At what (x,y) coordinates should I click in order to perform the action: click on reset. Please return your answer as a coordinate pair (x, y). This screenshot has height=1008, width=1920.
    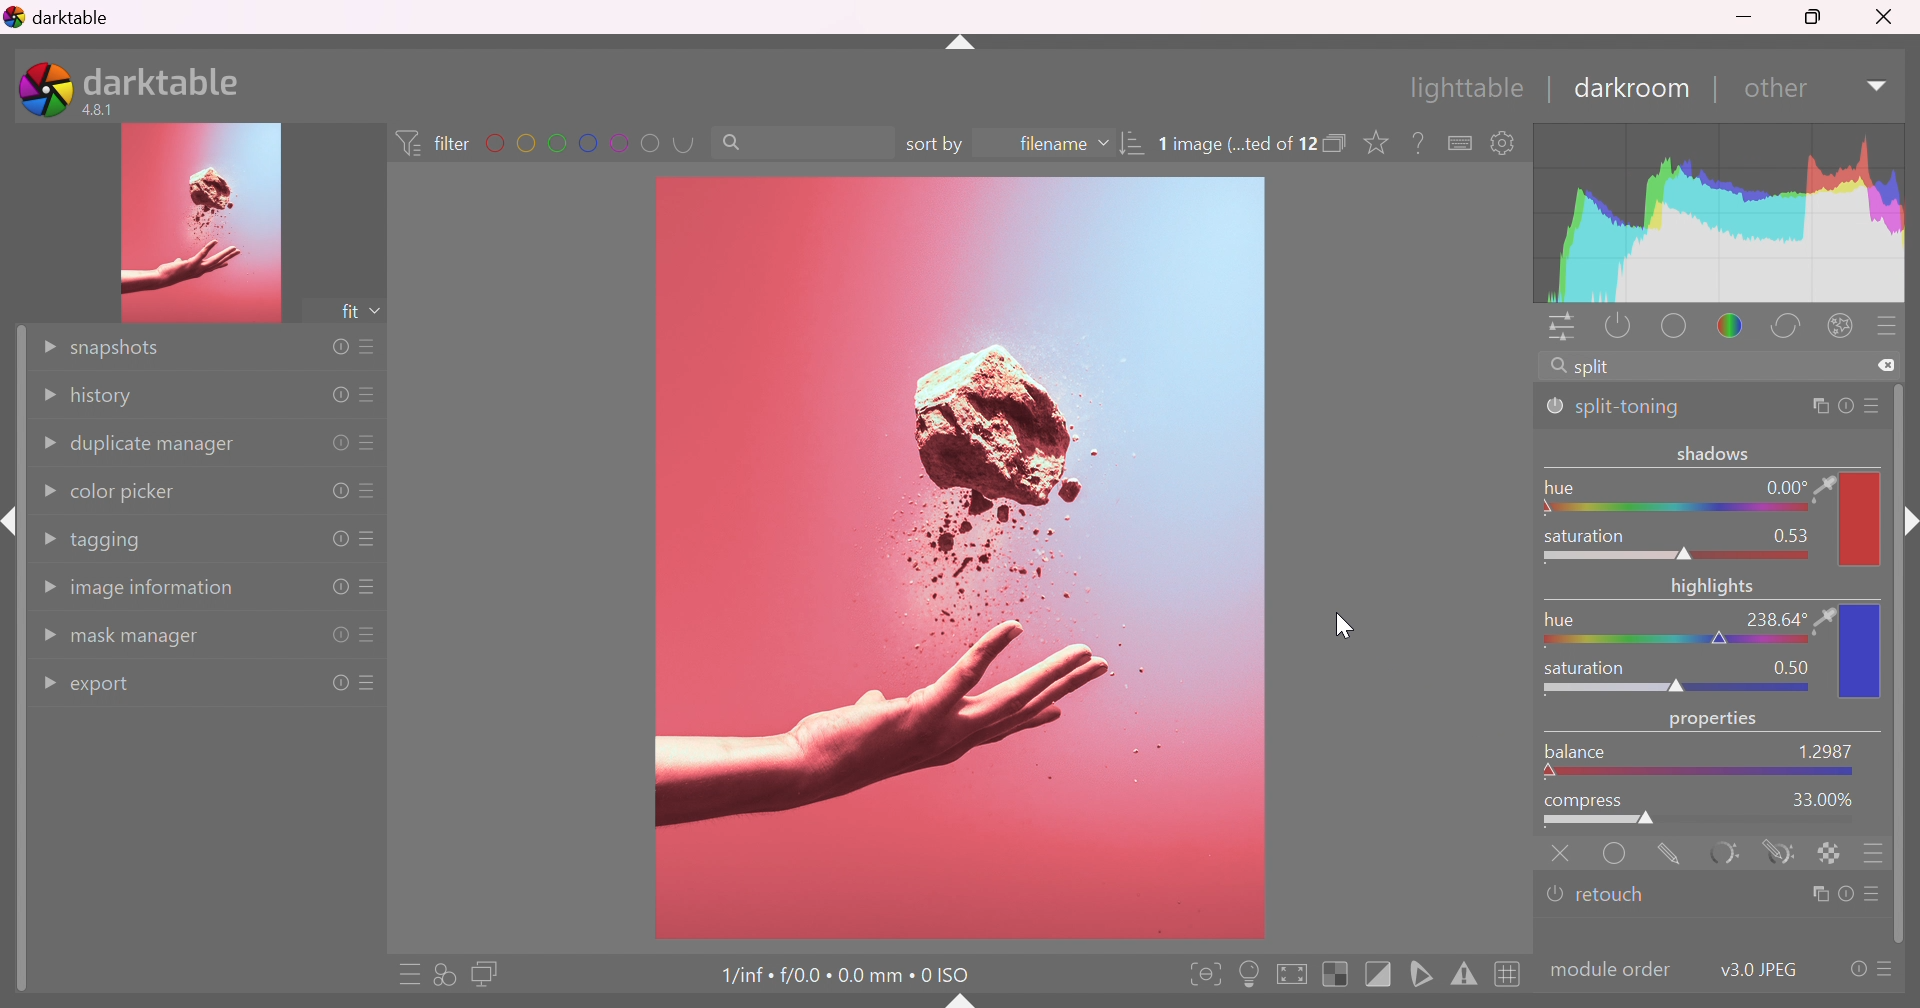
    Looking at the image, I should click on (340, 491).